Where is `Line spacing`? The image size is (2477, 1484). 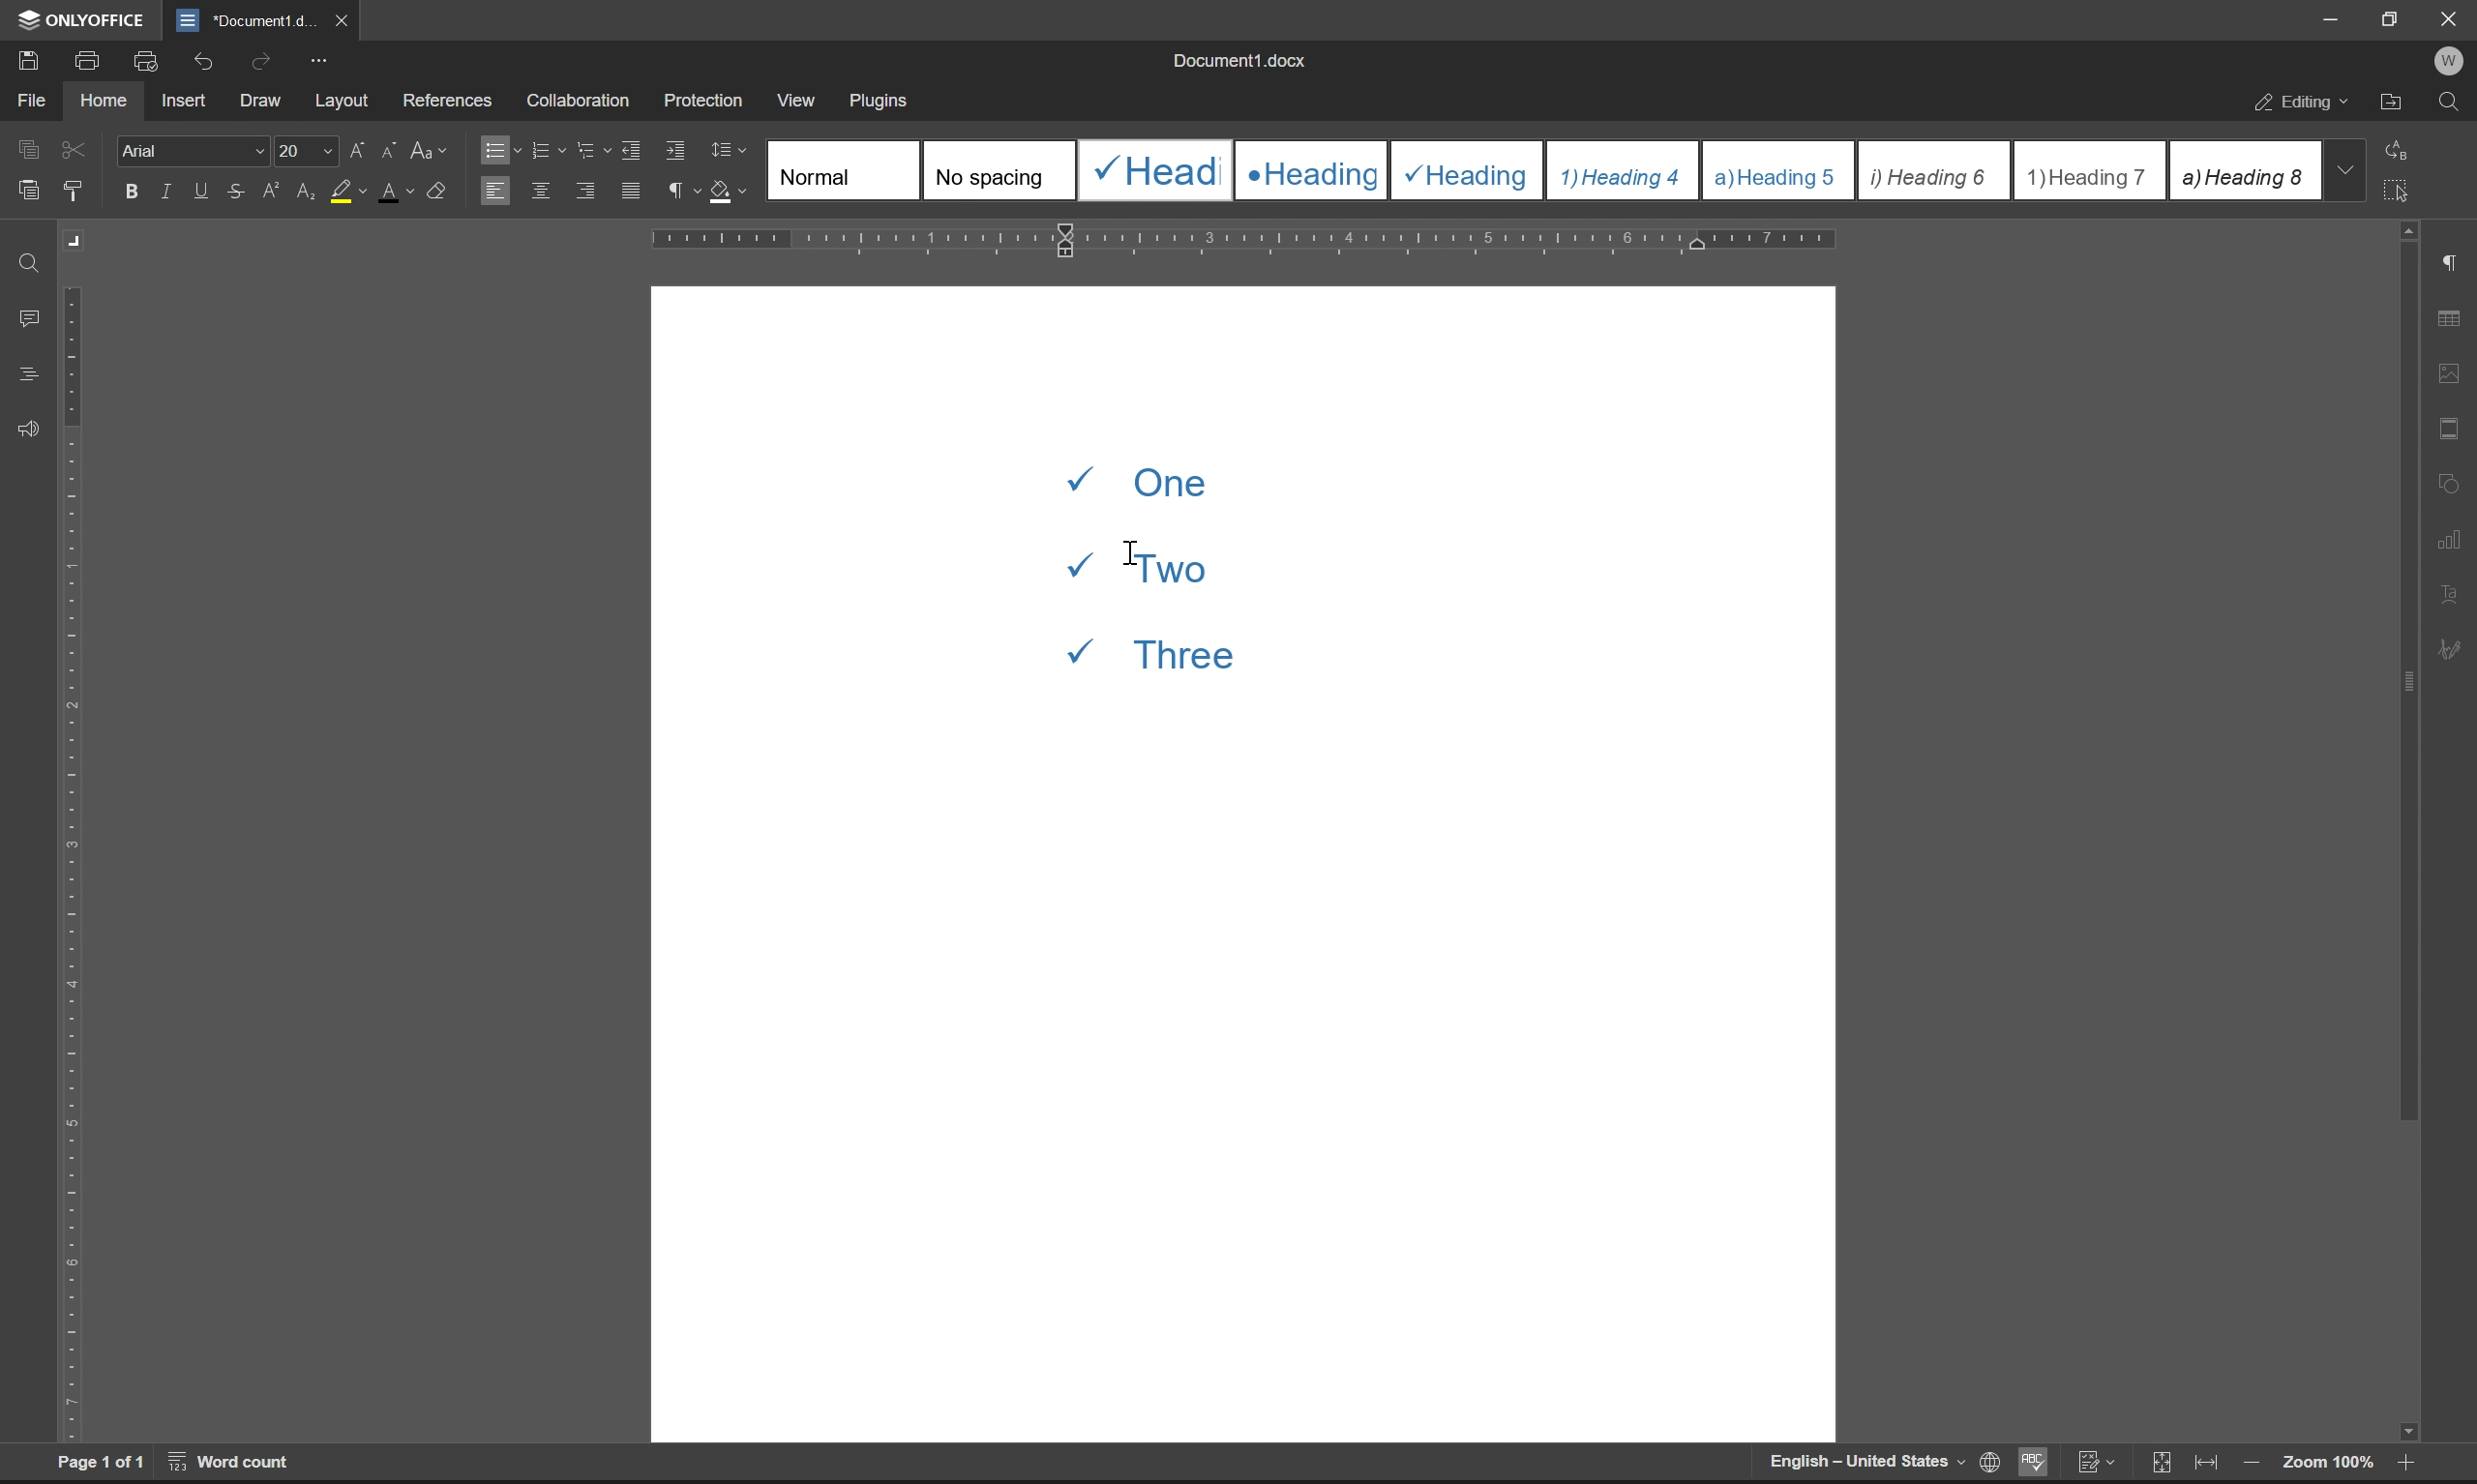 Line spacing is located at coordinates (737, 151).